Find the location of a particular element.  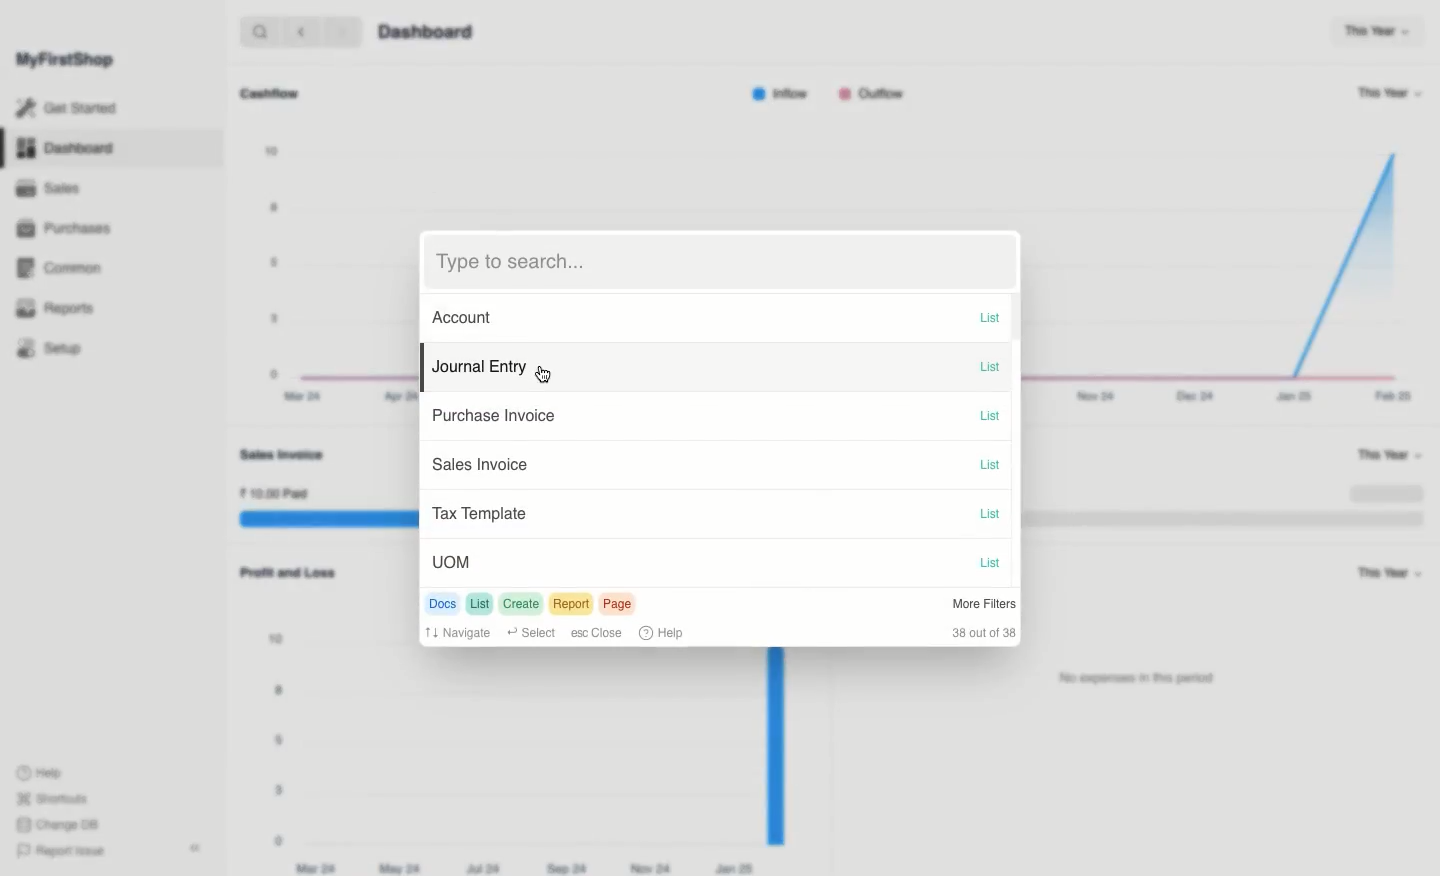

38 out of 38 is located at coordinates (984, 631).